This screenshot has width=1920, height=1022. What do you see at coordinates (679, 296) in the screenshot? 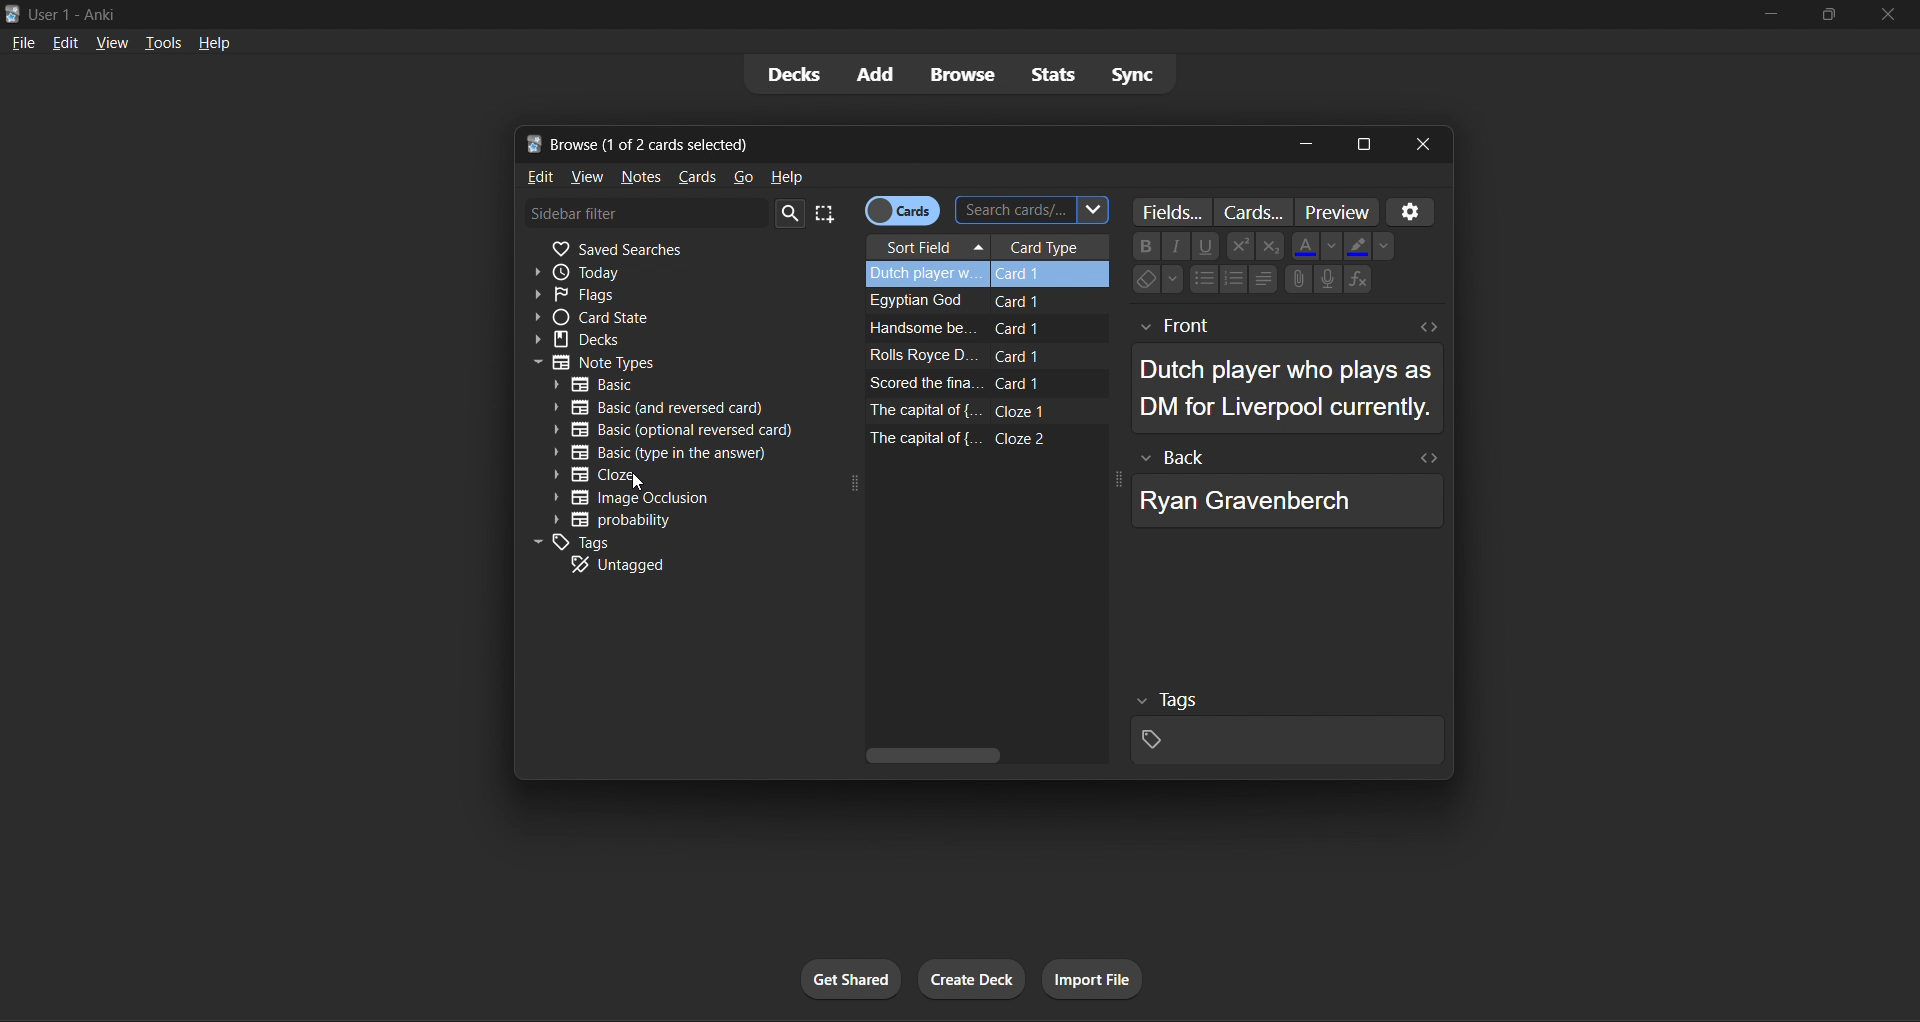
I see `flags filter expand` at bounding box center [679, 296].